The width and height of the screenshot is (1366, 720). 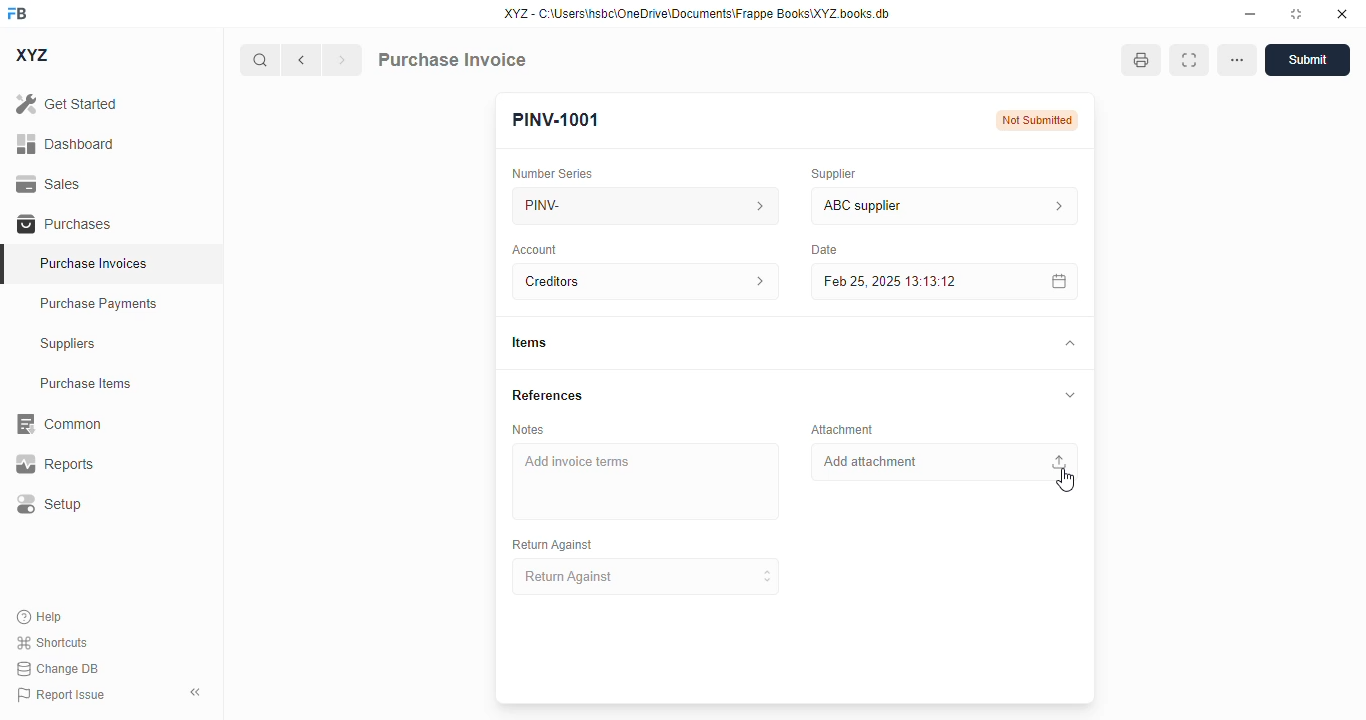 What do you see at coordinates (943, 462) in the screenshot?
I see `add attachment` at bounding box center [943, 462].